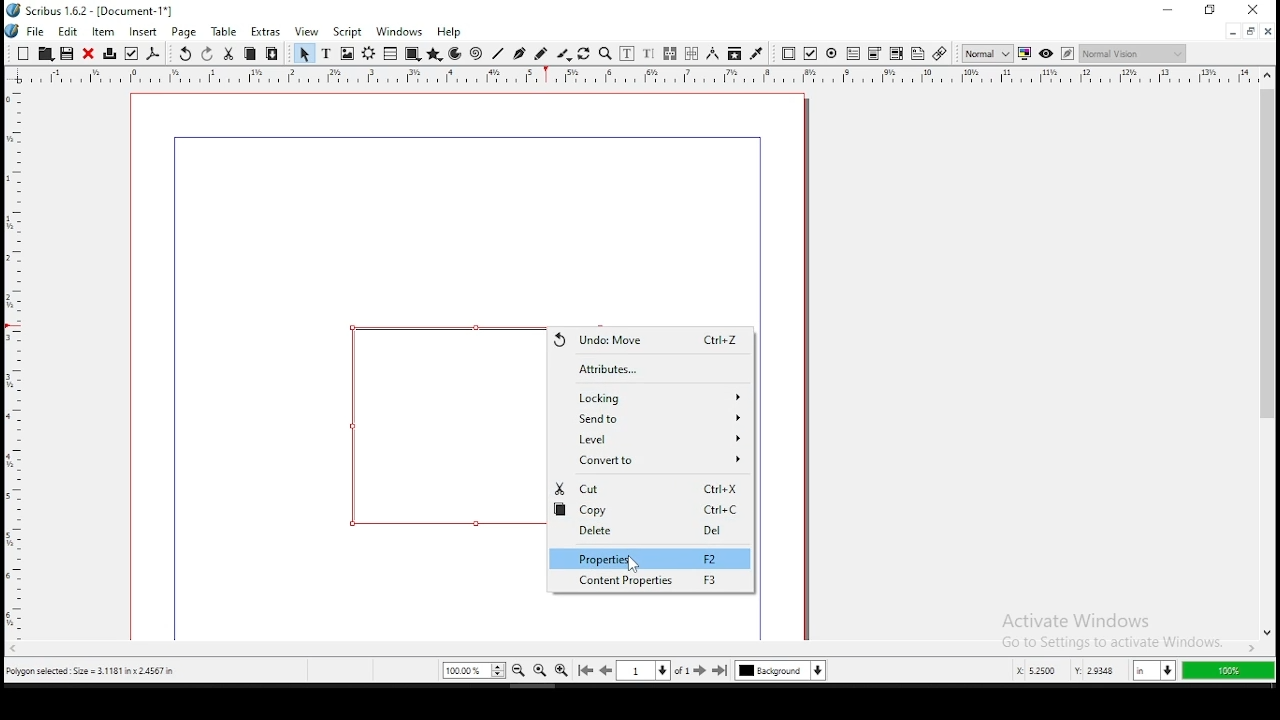  Describe the element at coordinates (456, 54) in the screenshot. I see `arc` at that location.